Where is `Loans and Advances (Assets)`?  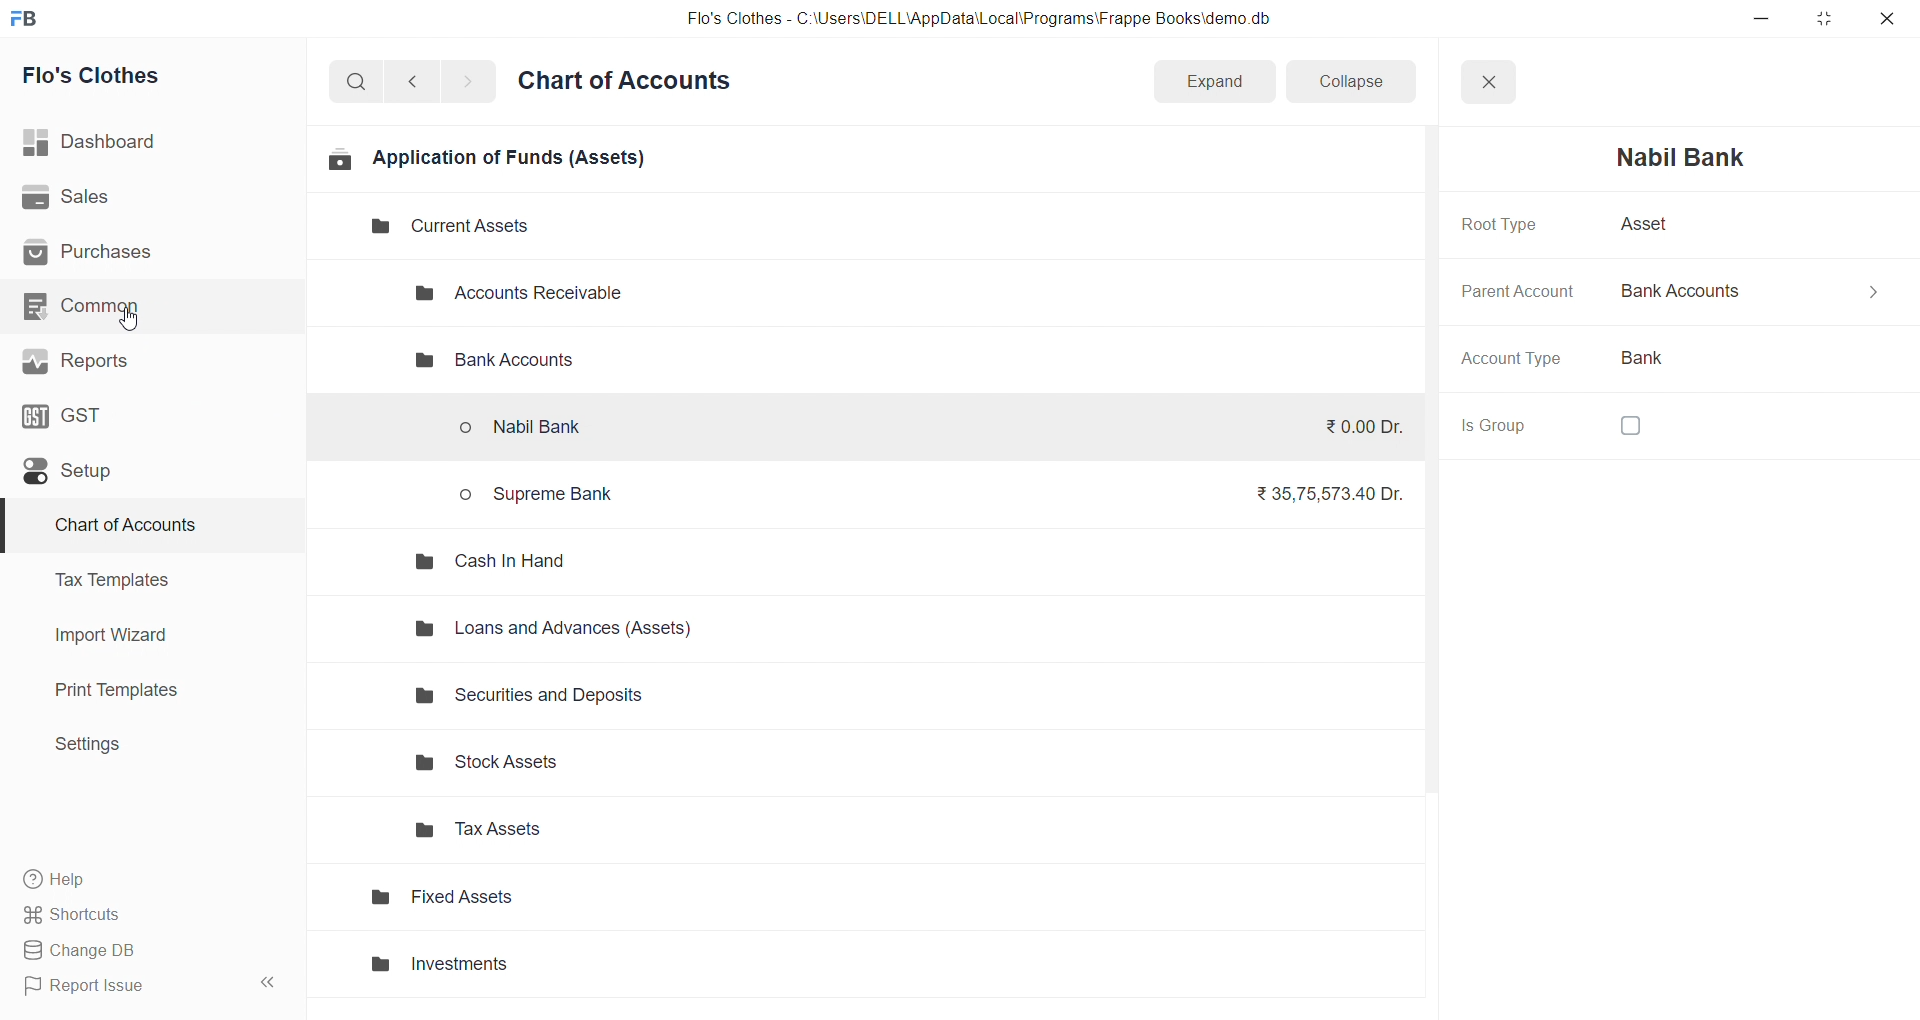 Loans and Advances (Assets) is located at coordinates (566, 627).